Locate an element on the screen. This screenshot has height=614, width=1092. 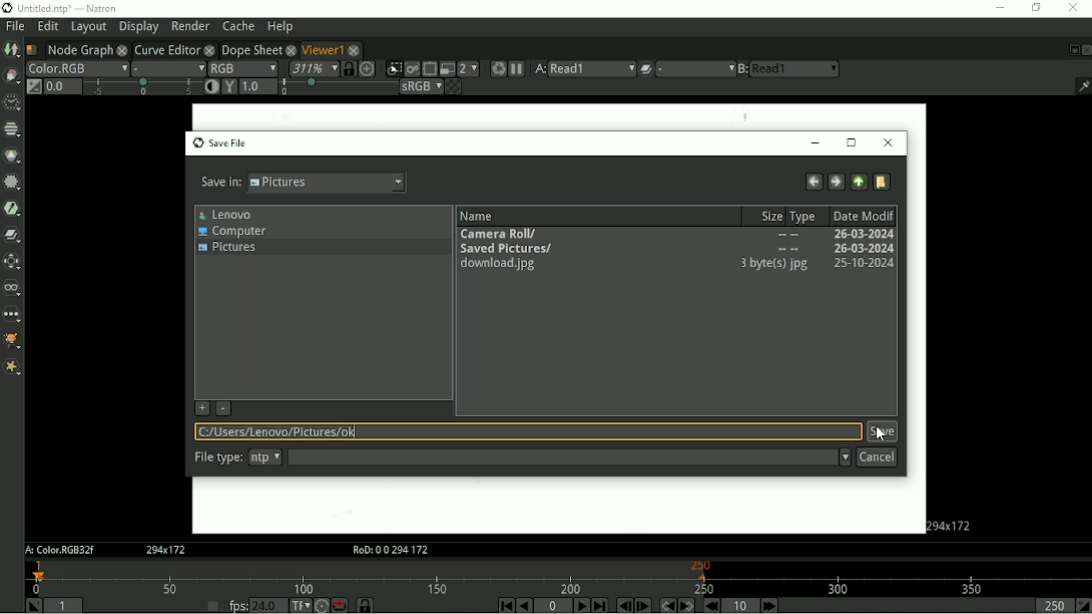
Lenovo is located at coordinates (225, 215).